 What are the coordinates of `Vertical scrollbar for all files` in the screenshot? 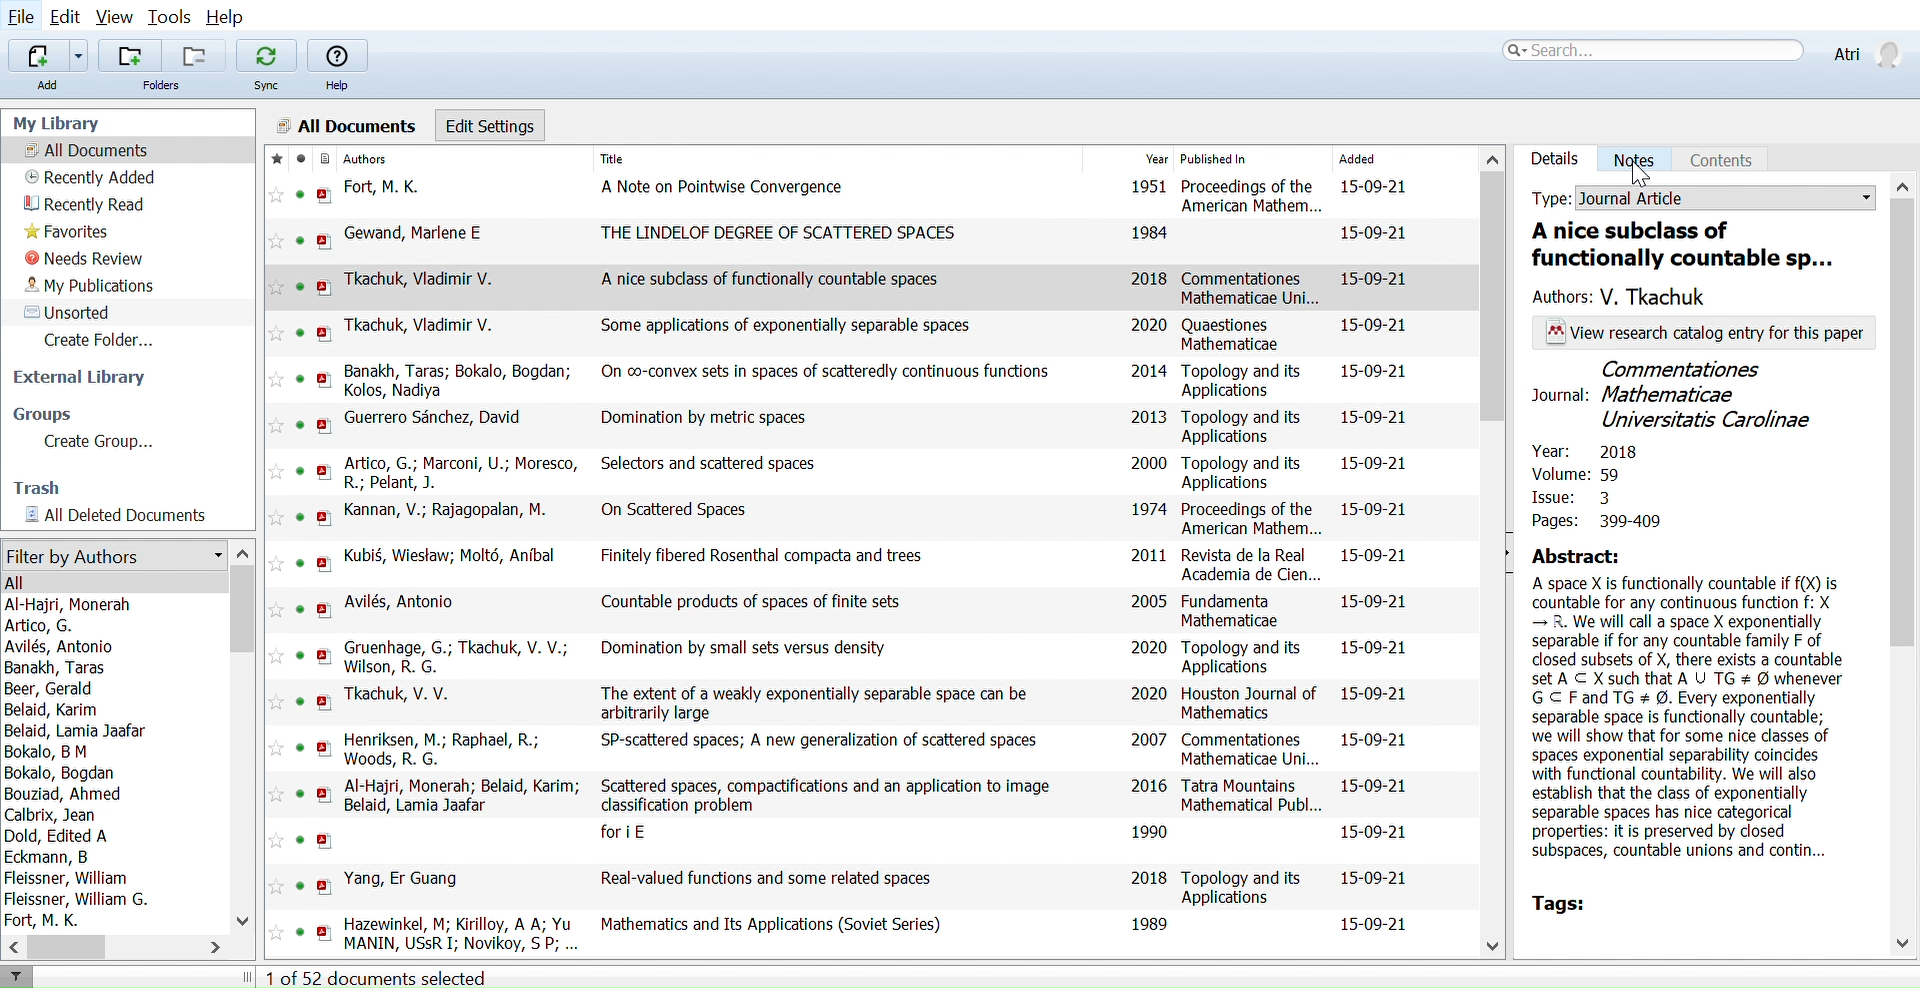 It's located at (1491, 294).